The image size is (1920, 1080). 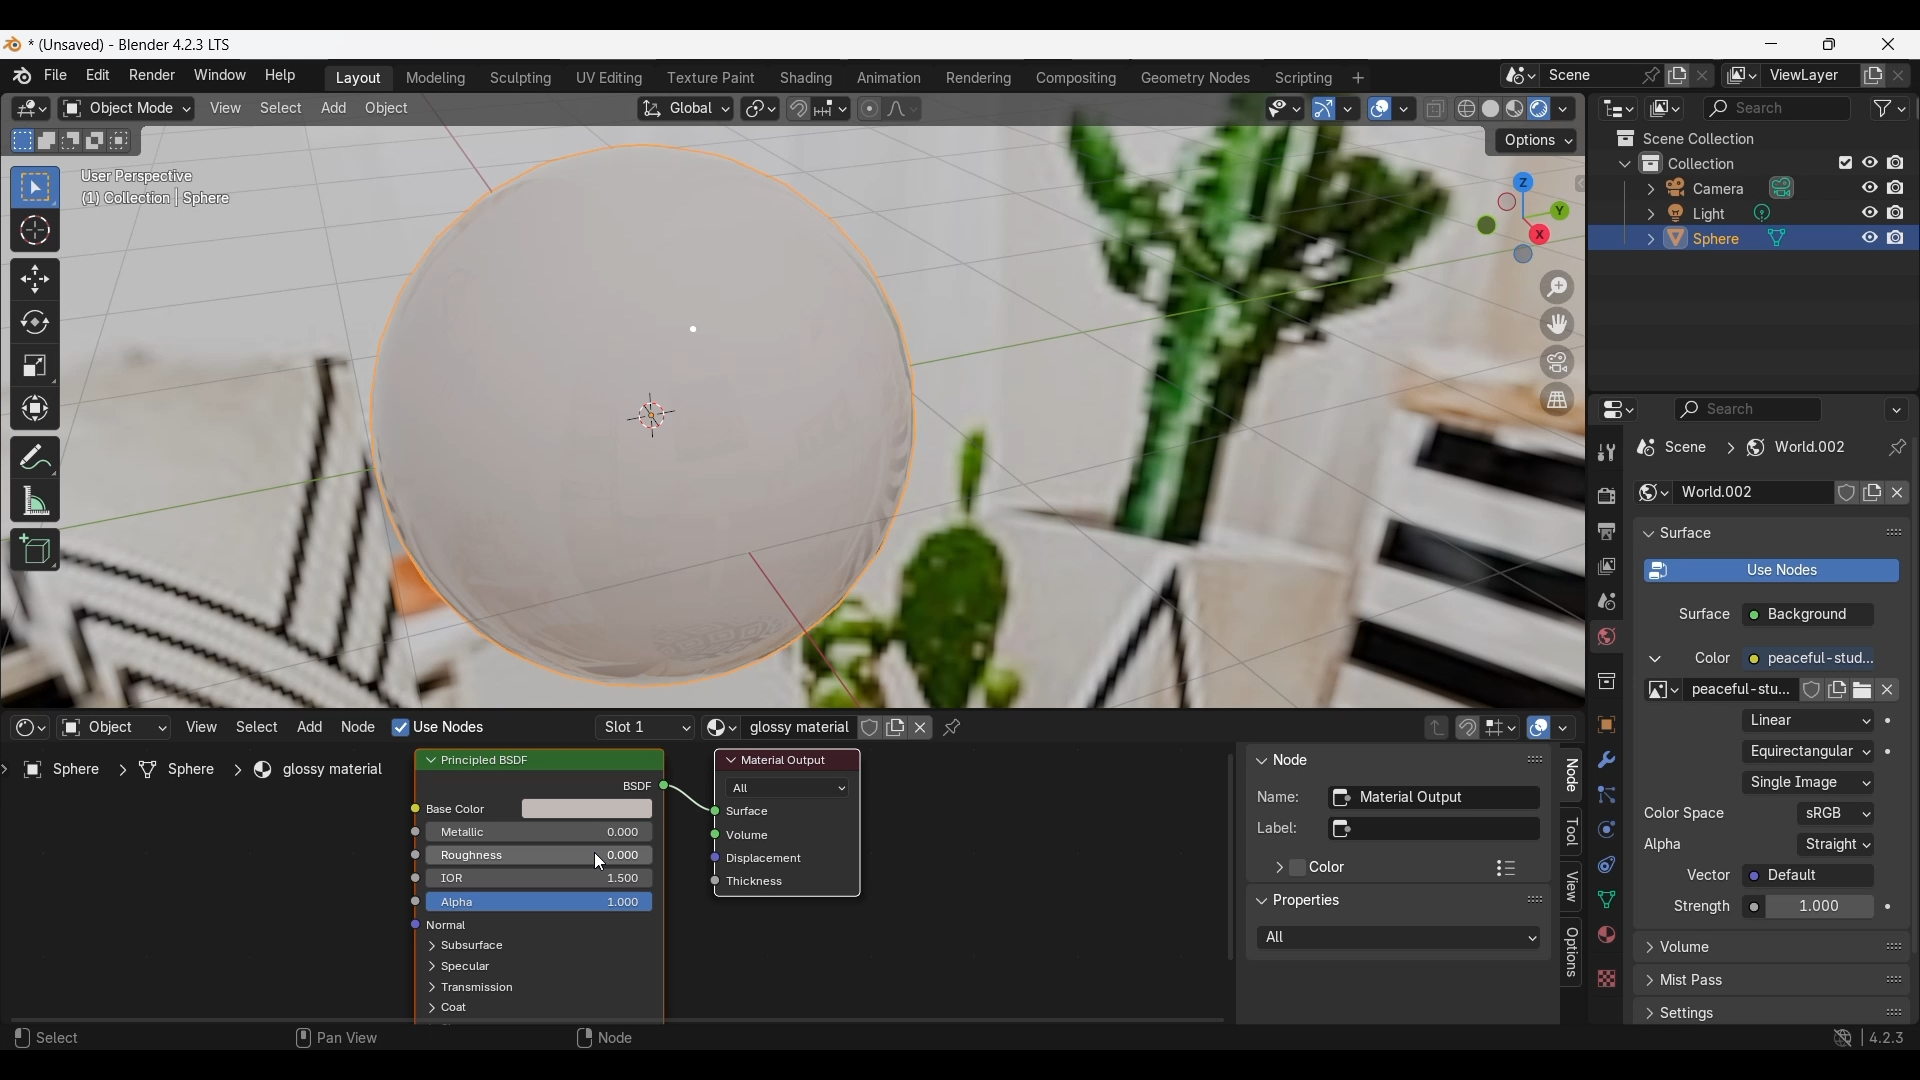 What do you see at coordinates (1888, 752) in the screenshot?
I see `Animate property` at bounding box center [1888, 752].